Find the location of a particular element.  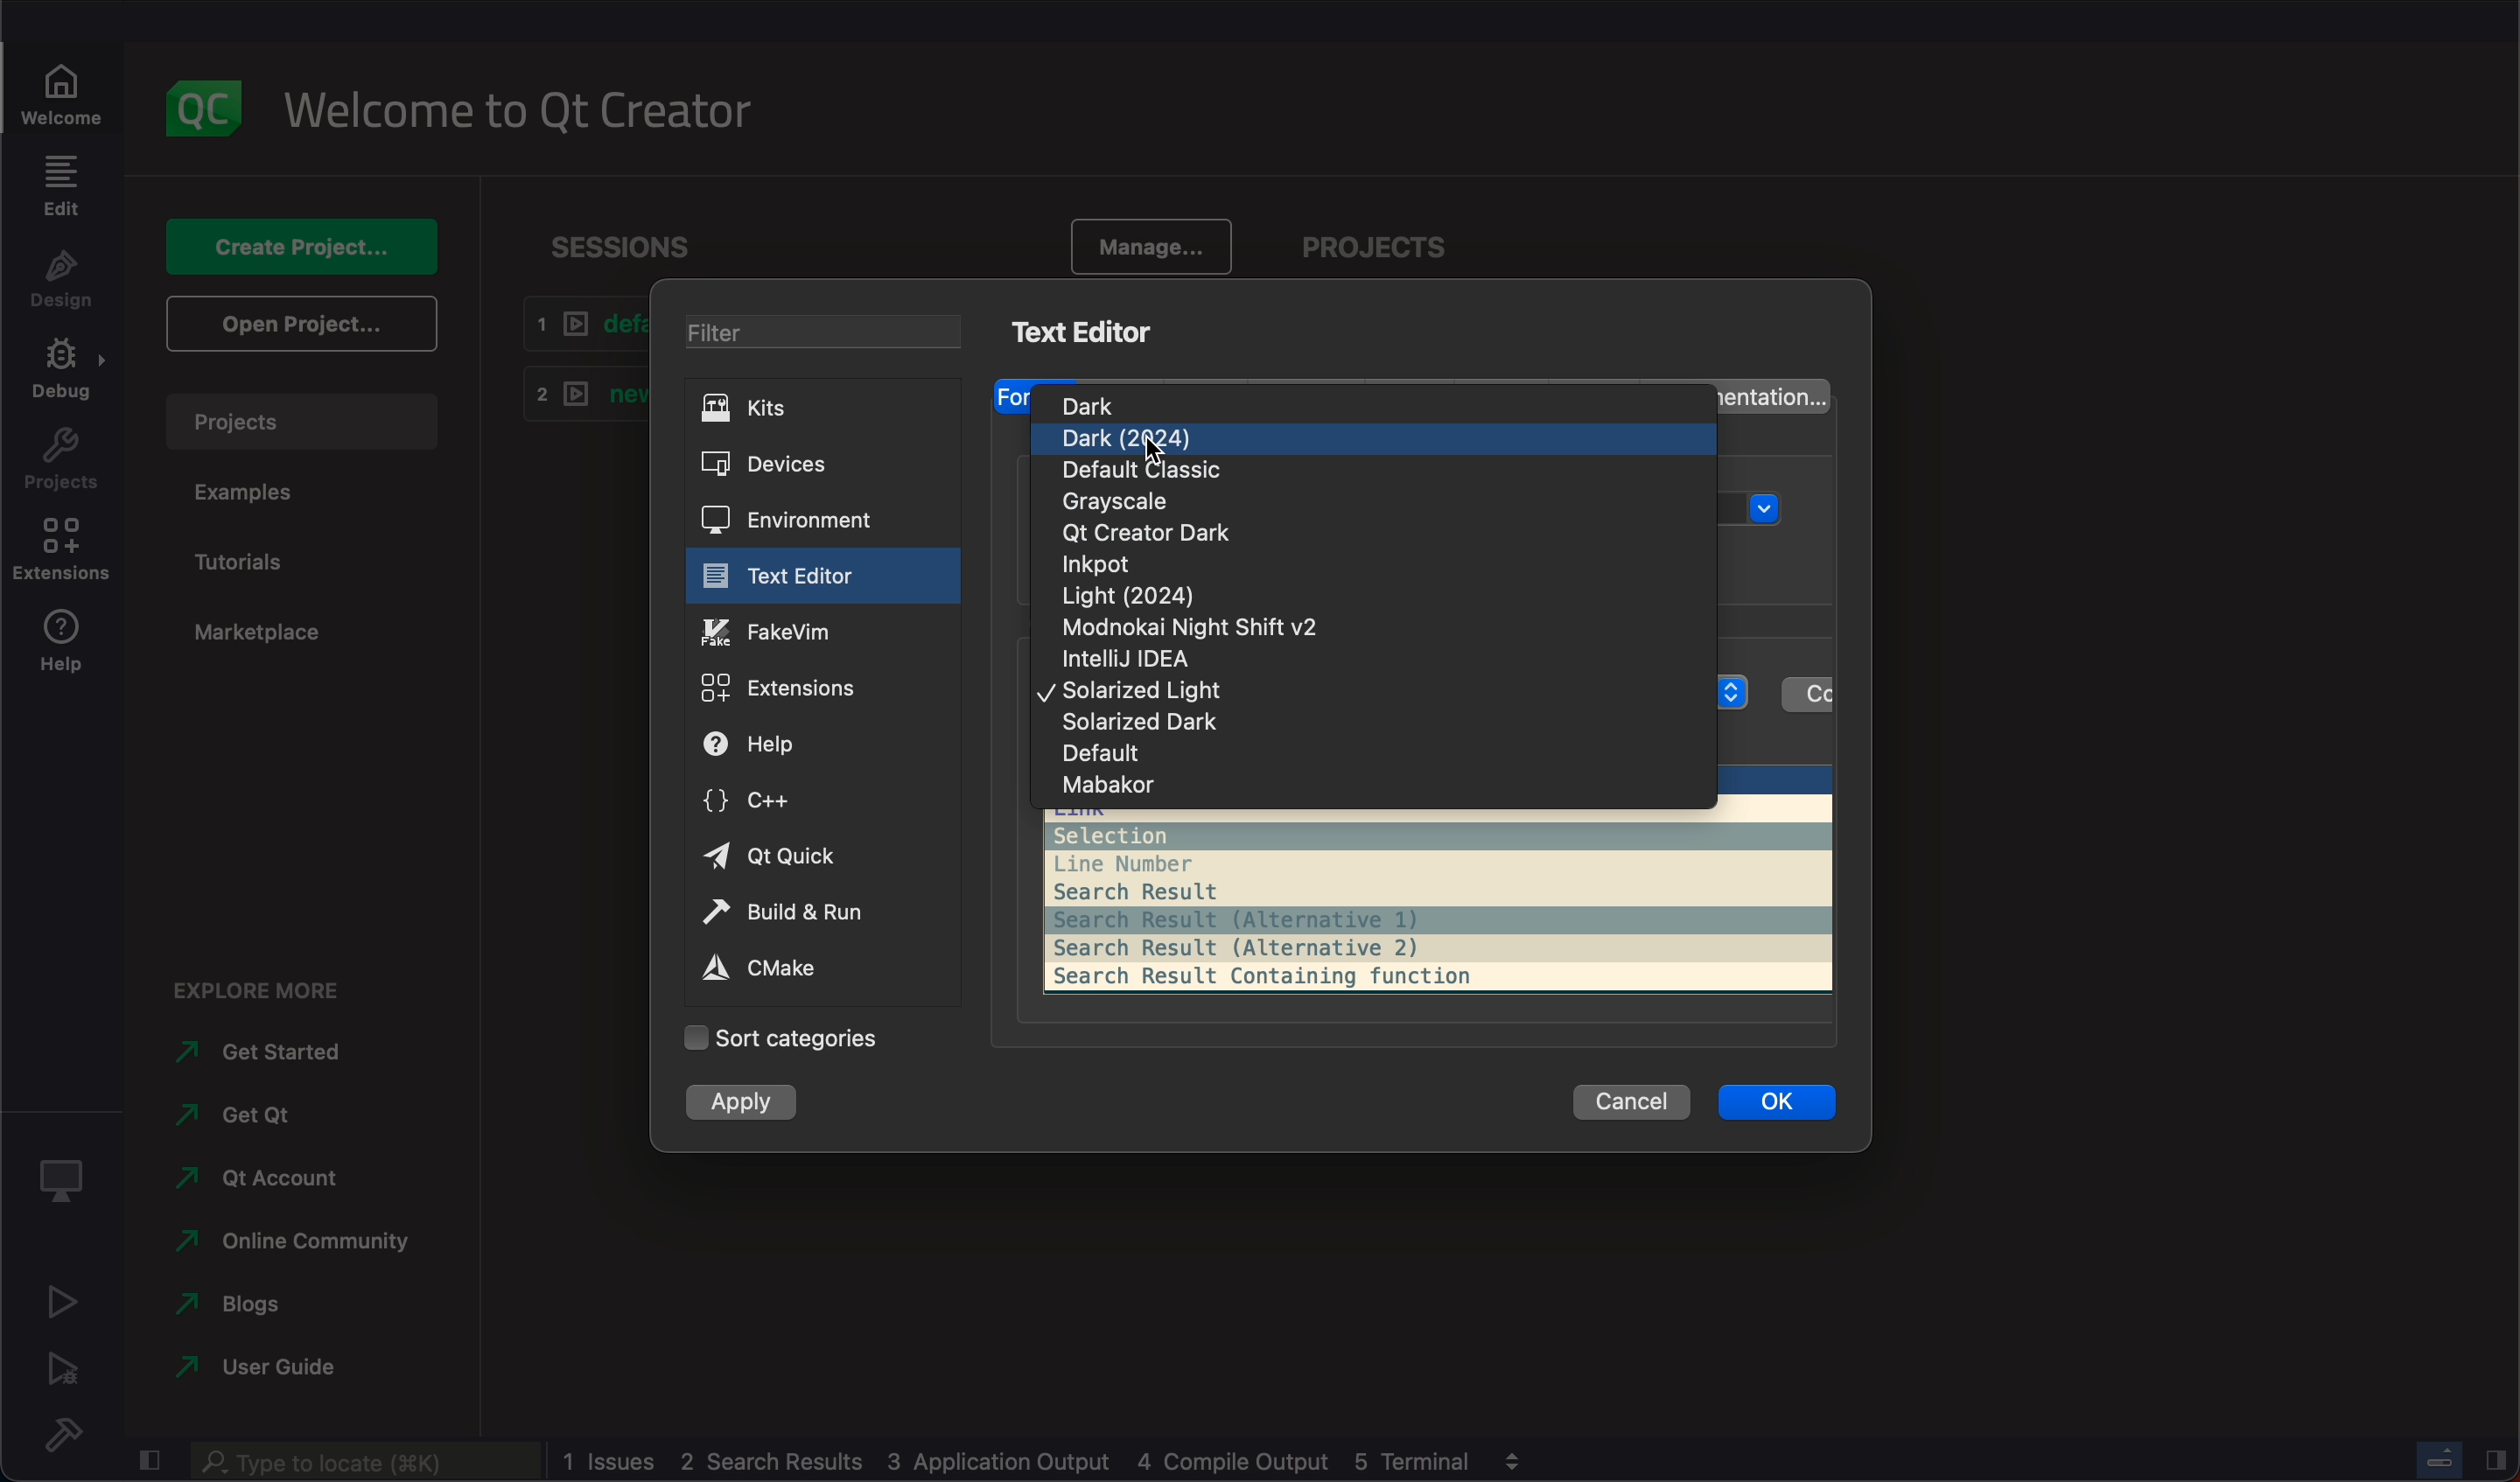

welcome is located at coordinates (68, 83).